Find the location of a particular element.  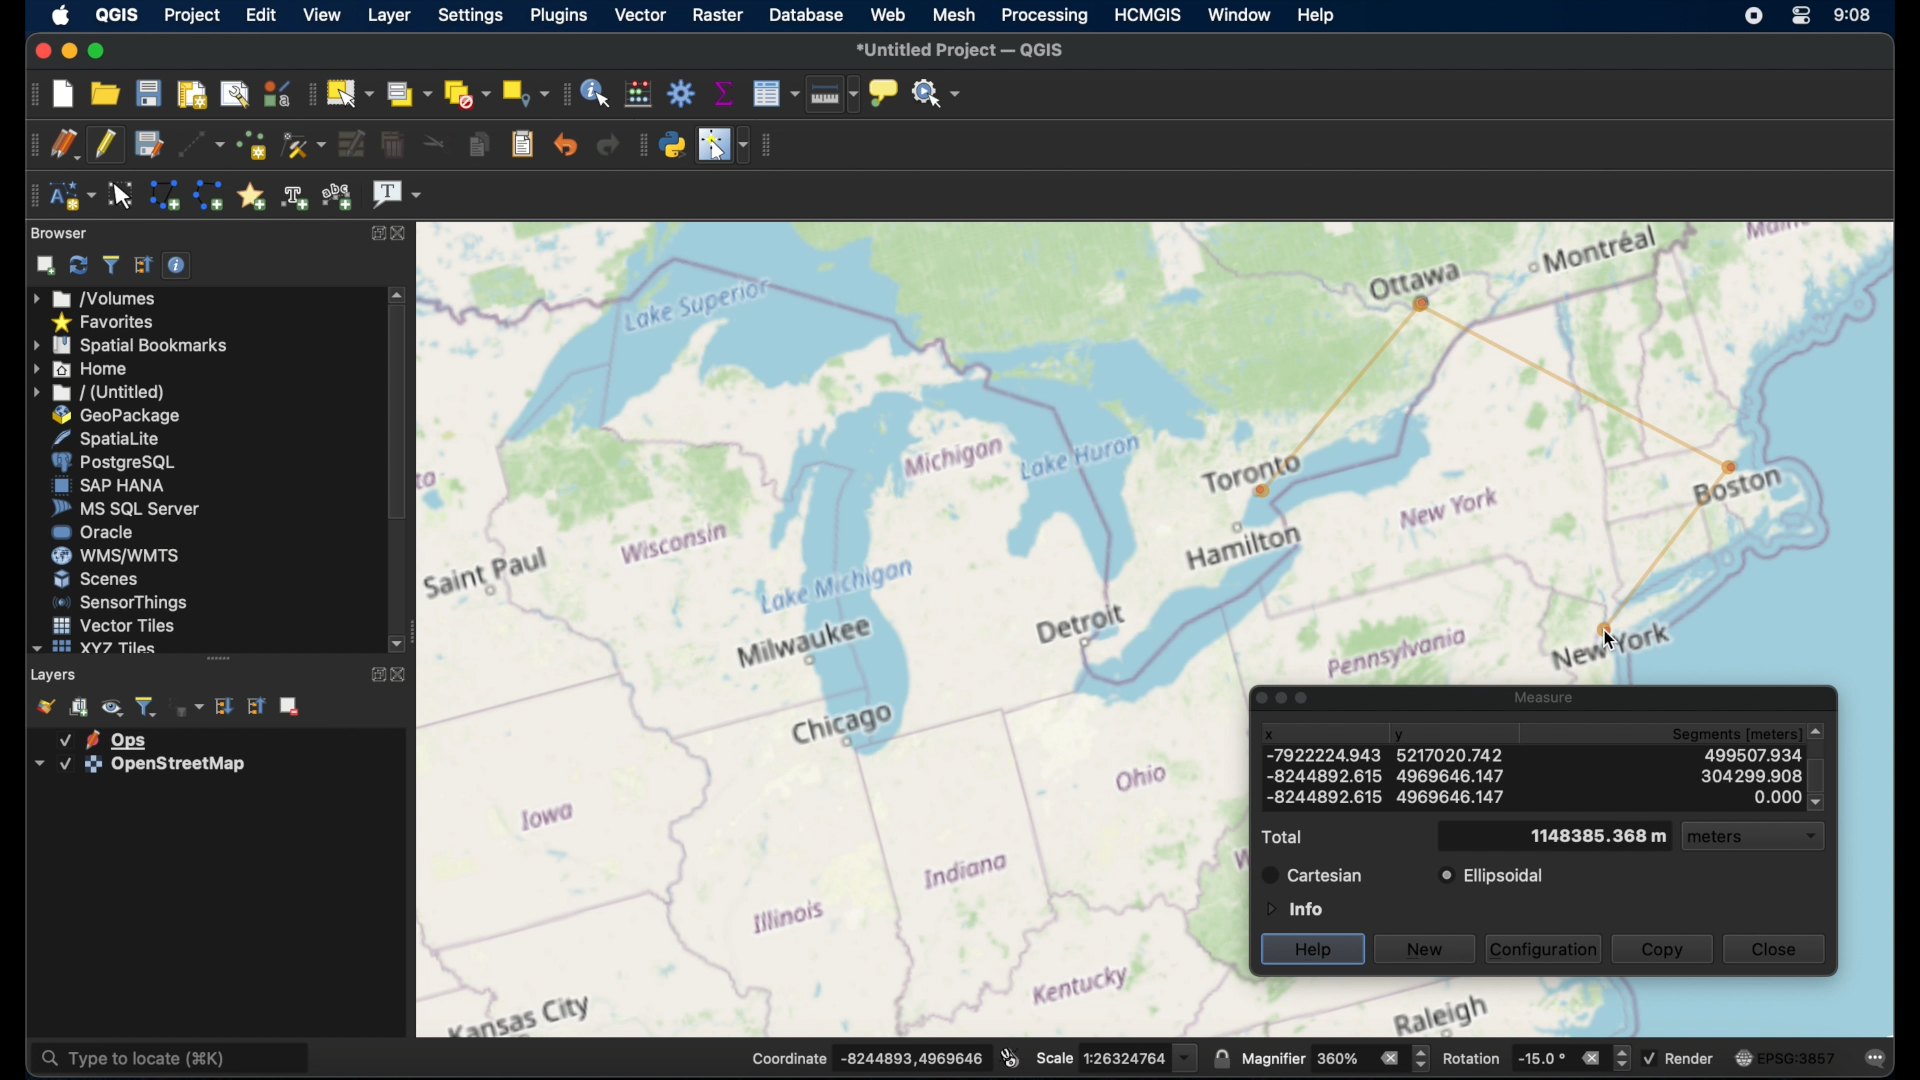

create line annotation is located at coordinates (208, 195).